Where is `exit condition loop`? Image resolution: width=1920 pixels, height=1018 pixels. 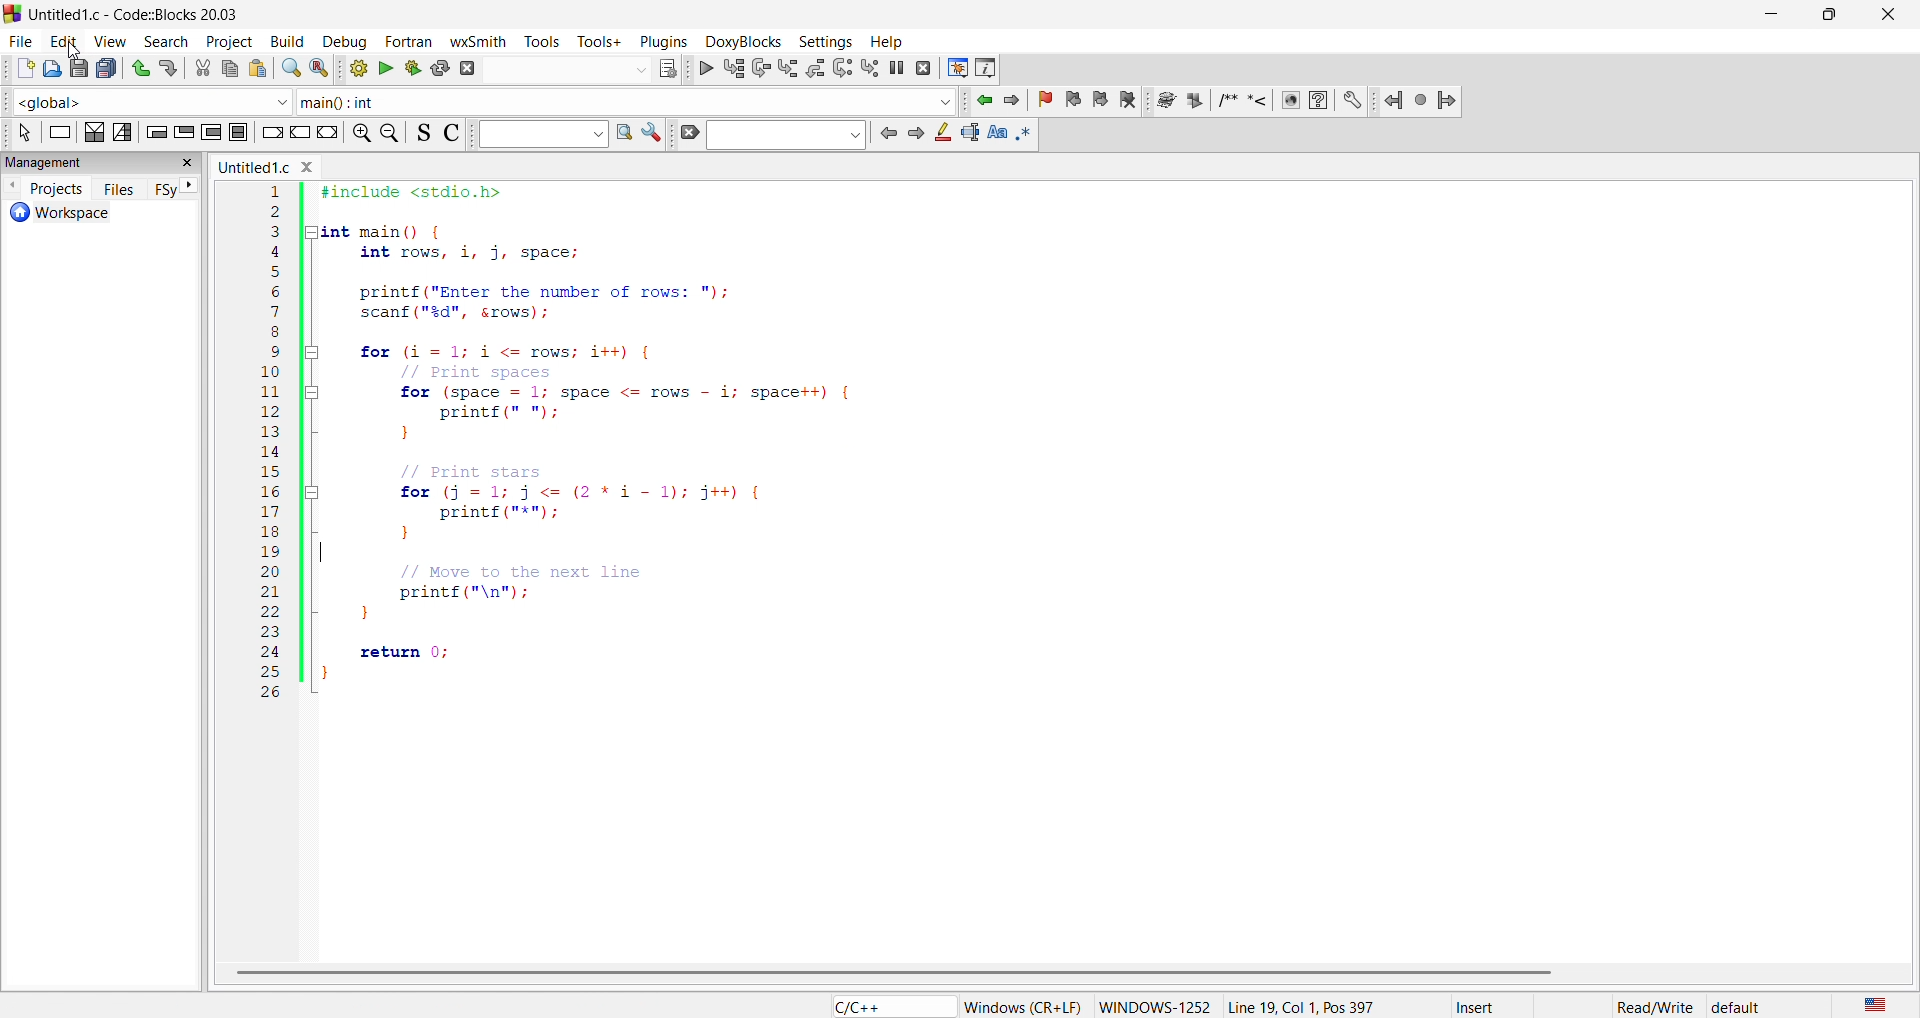
exit condition loop is located at coordinates (184, 131).